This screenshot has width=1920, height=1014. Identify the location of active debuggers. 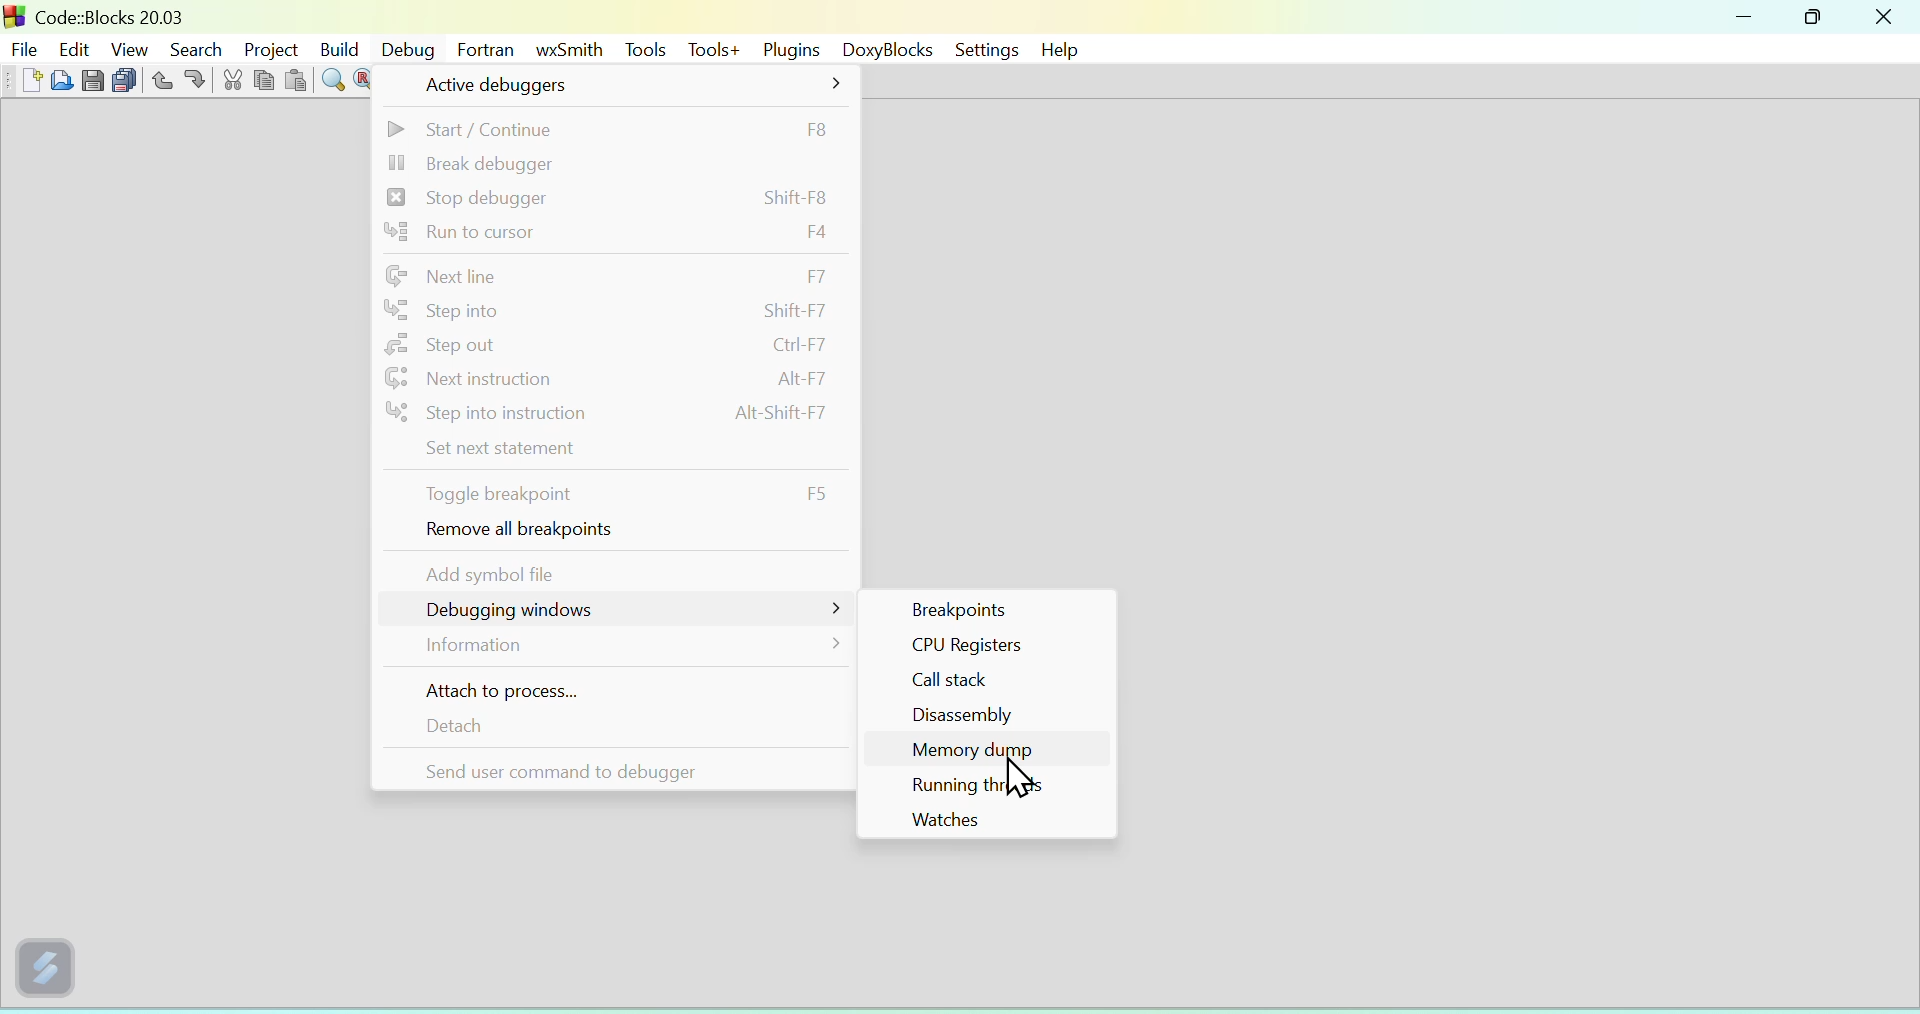
(625, 85).